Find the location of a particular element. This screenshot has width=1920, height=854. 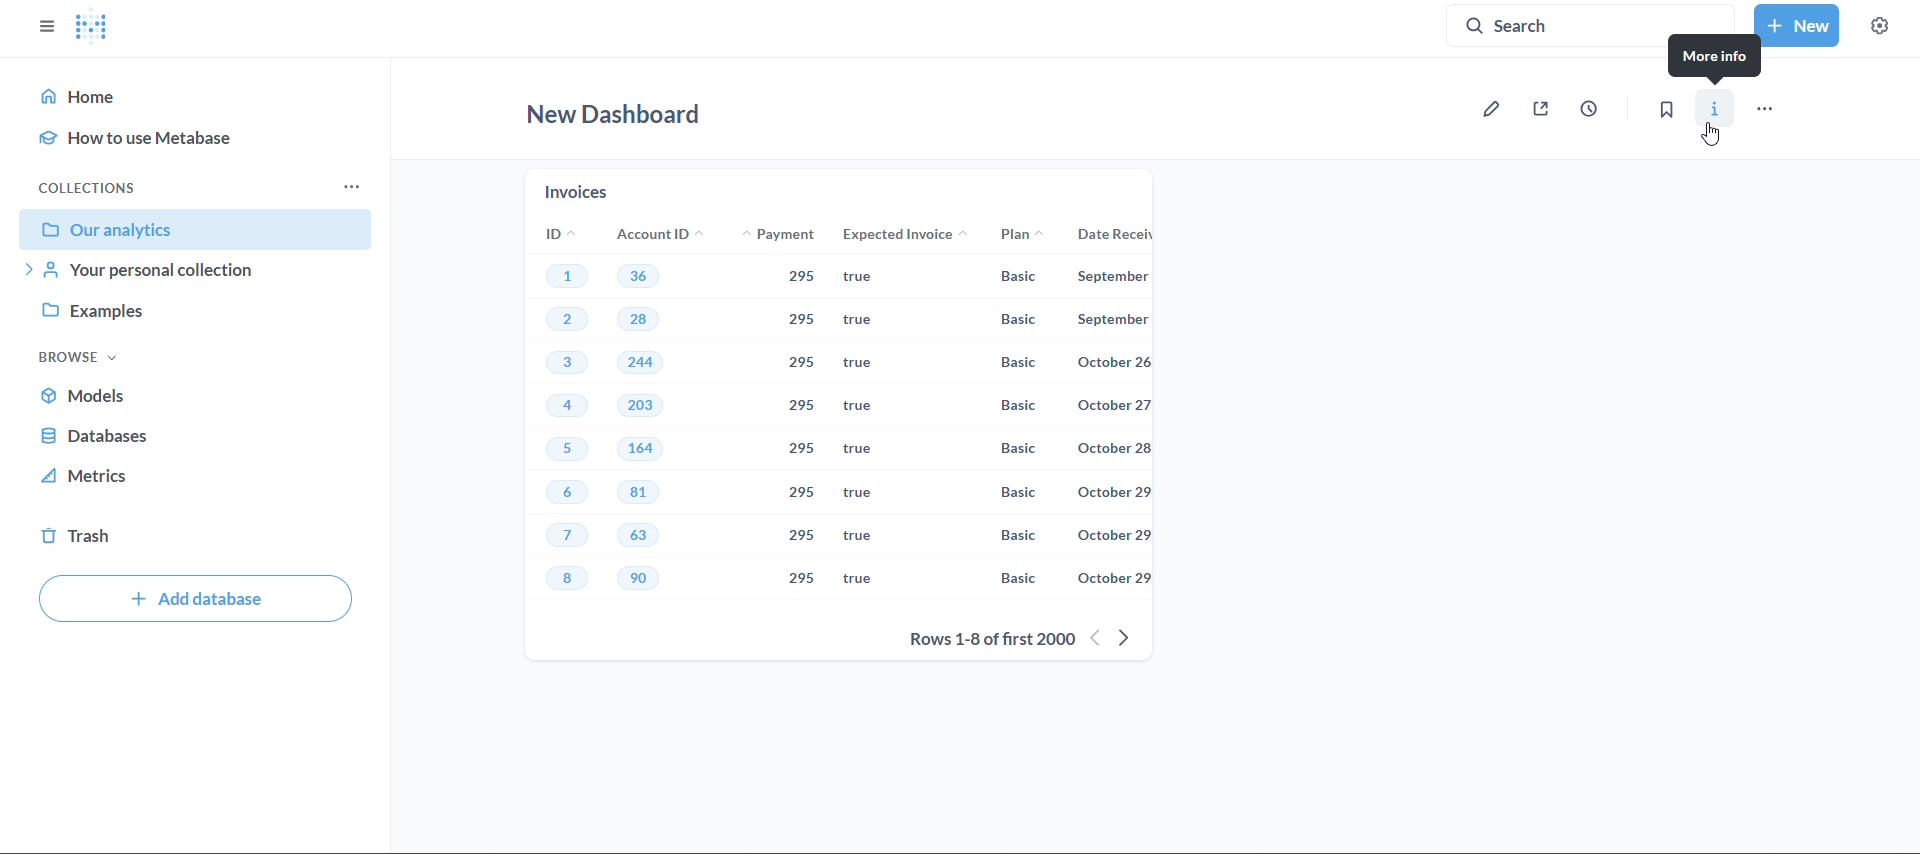

4 is located at coordinates (567, 407).